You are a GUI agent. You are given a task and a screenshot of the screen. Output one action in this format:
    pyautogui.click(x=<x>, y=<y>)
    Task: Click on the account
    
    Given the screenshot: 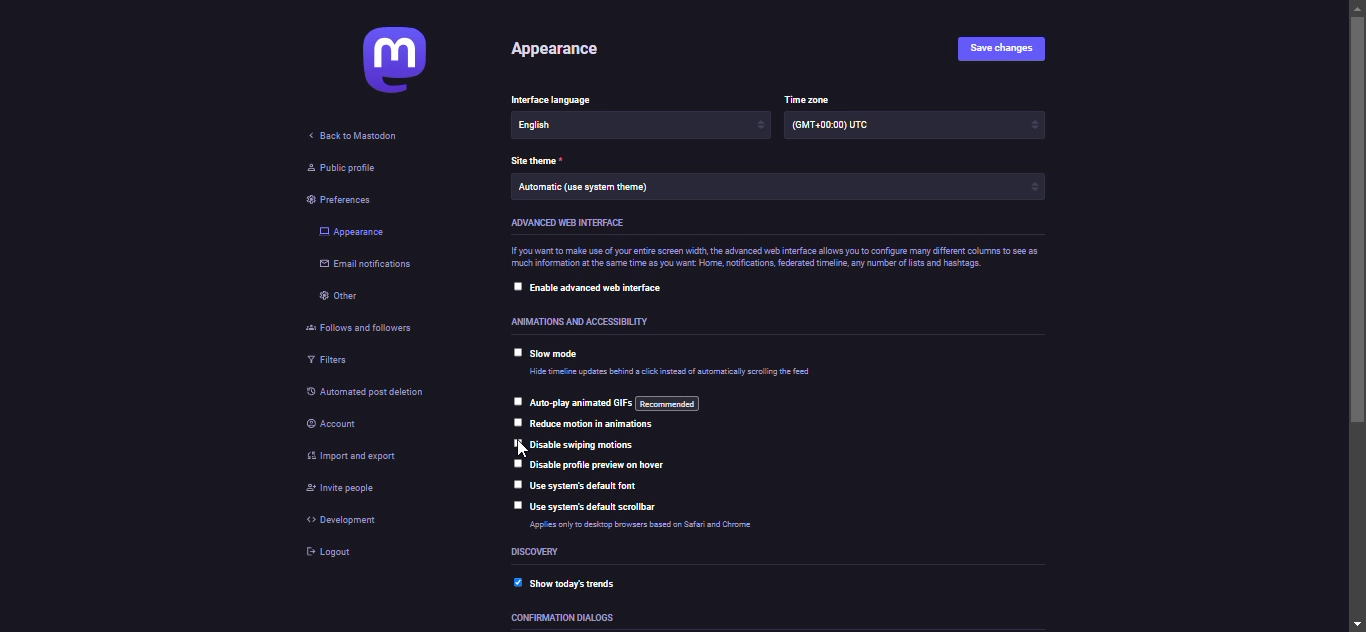 What is the action you would take?
    pyautogui.click(x=337, y=423)
    